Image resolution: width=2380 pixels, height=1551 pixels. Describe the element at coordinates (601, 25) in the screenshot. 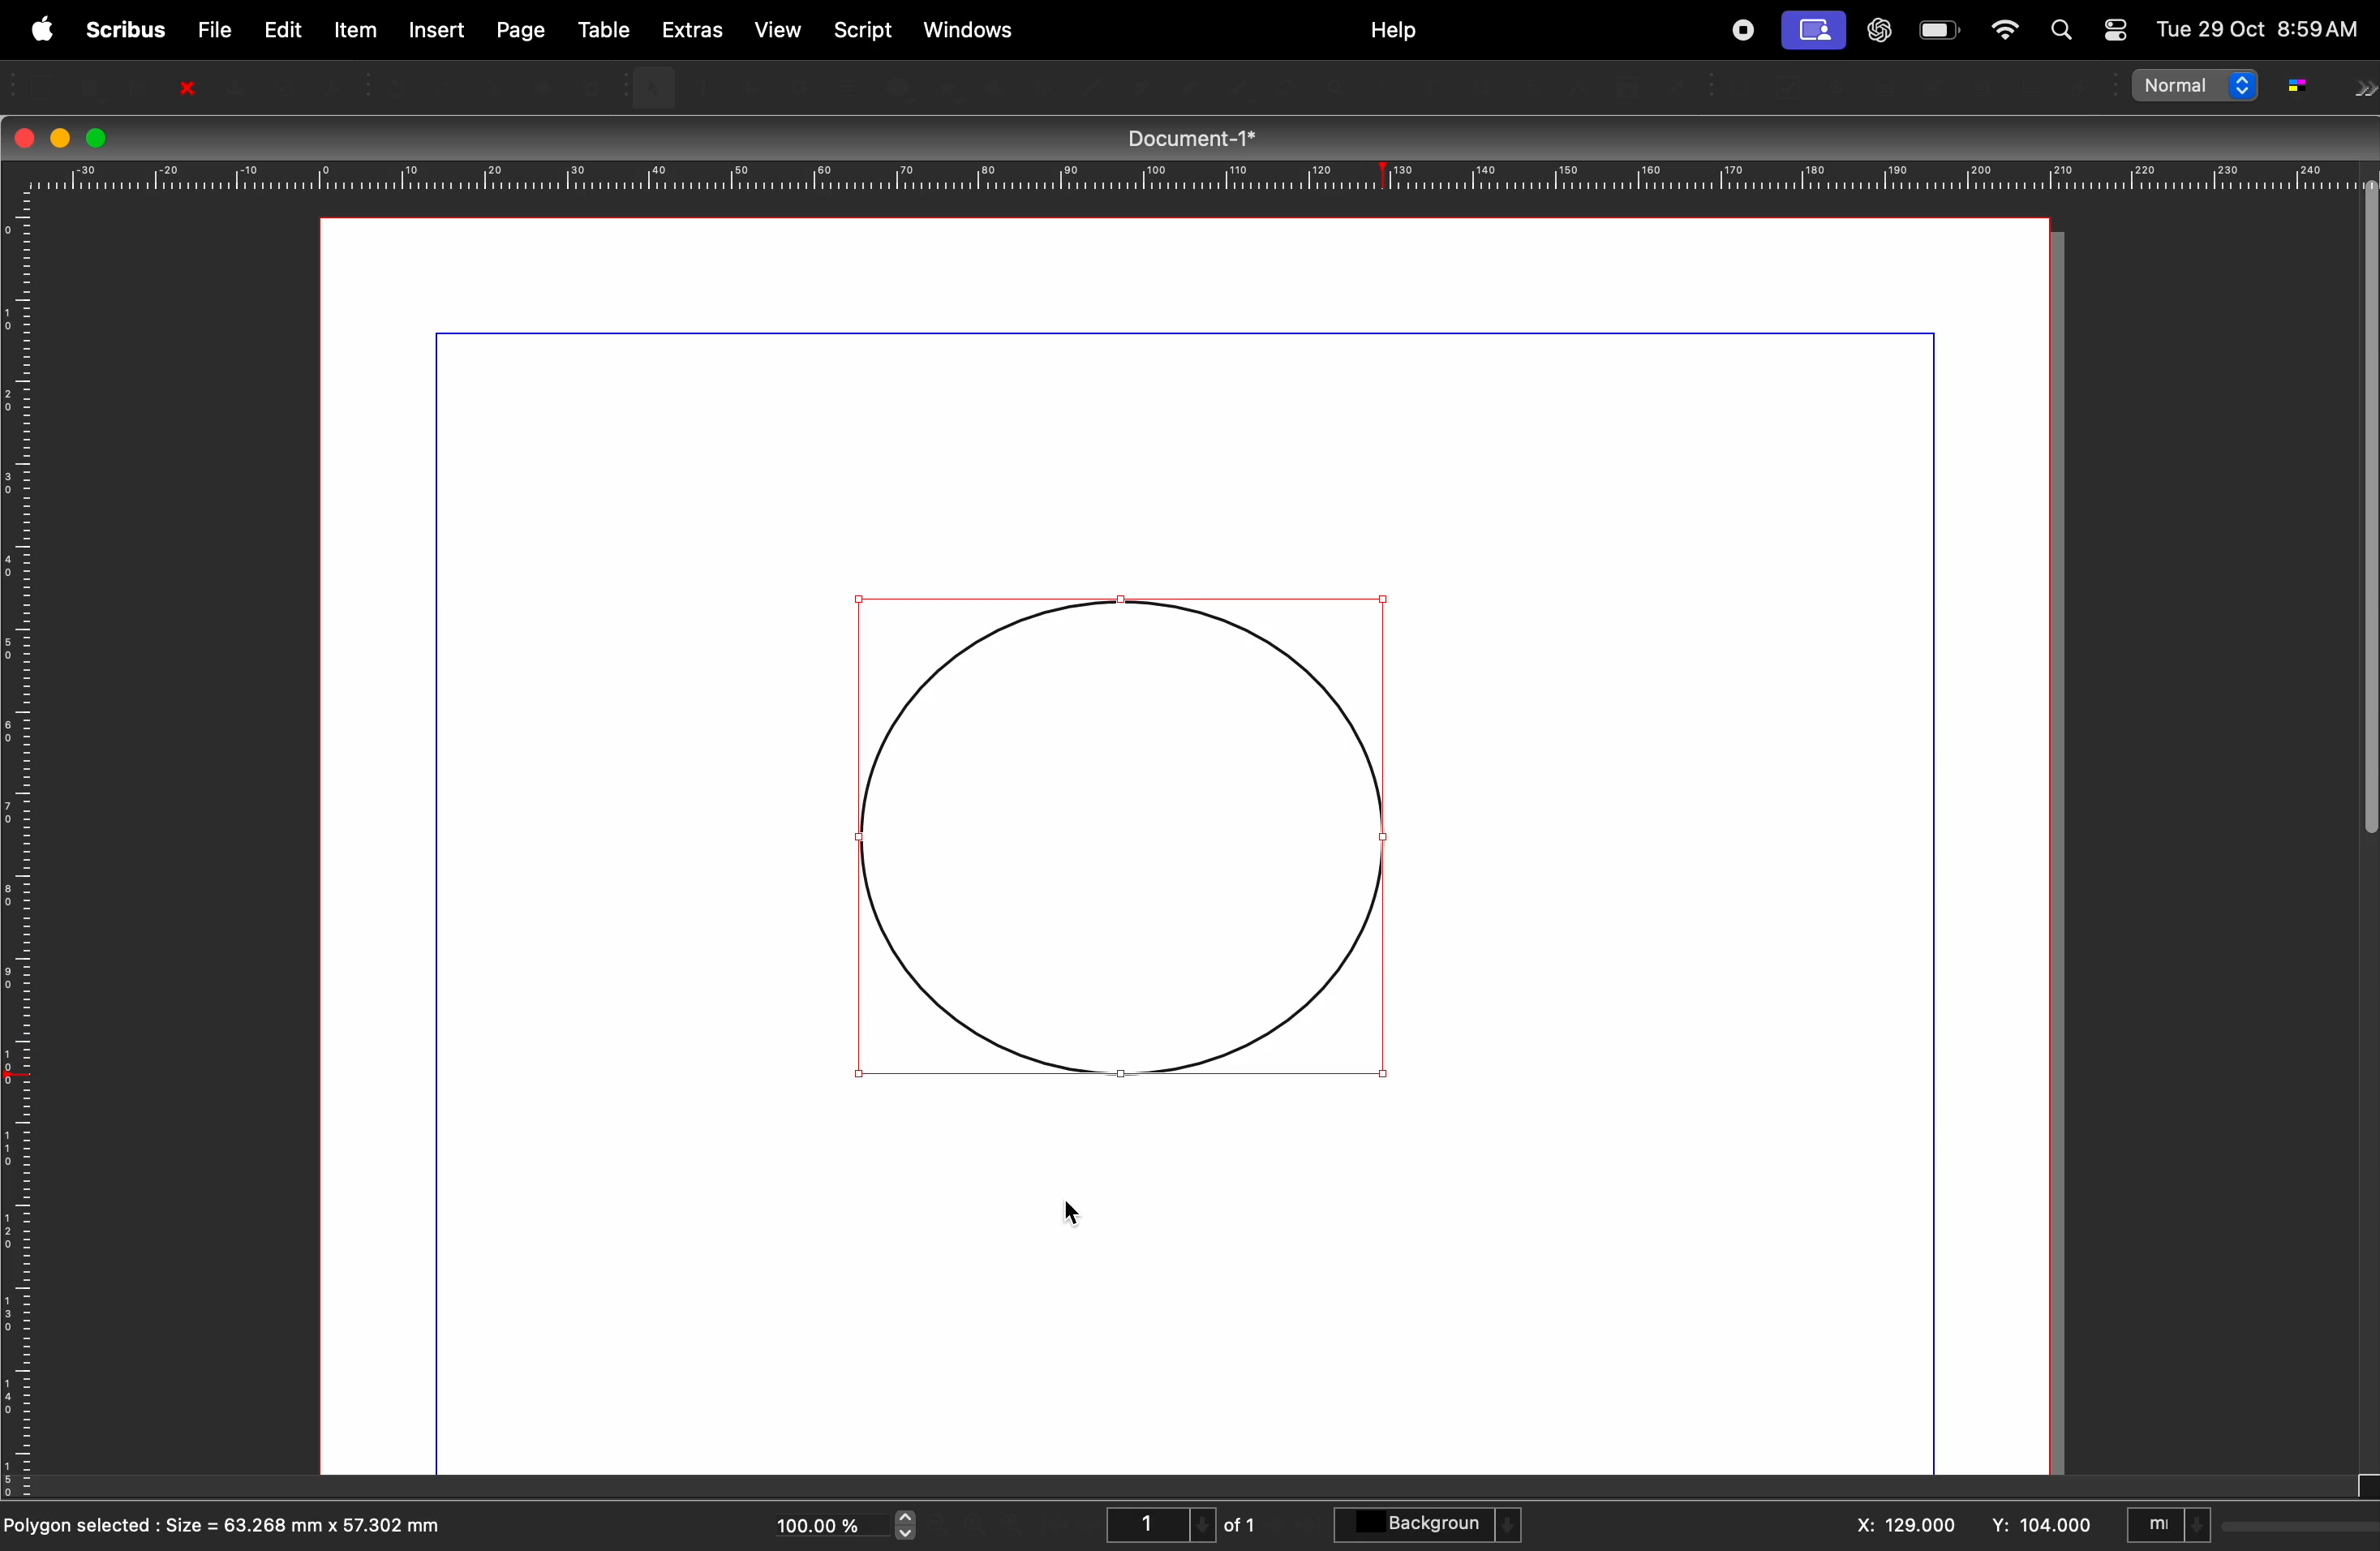

I see `table` at that location.